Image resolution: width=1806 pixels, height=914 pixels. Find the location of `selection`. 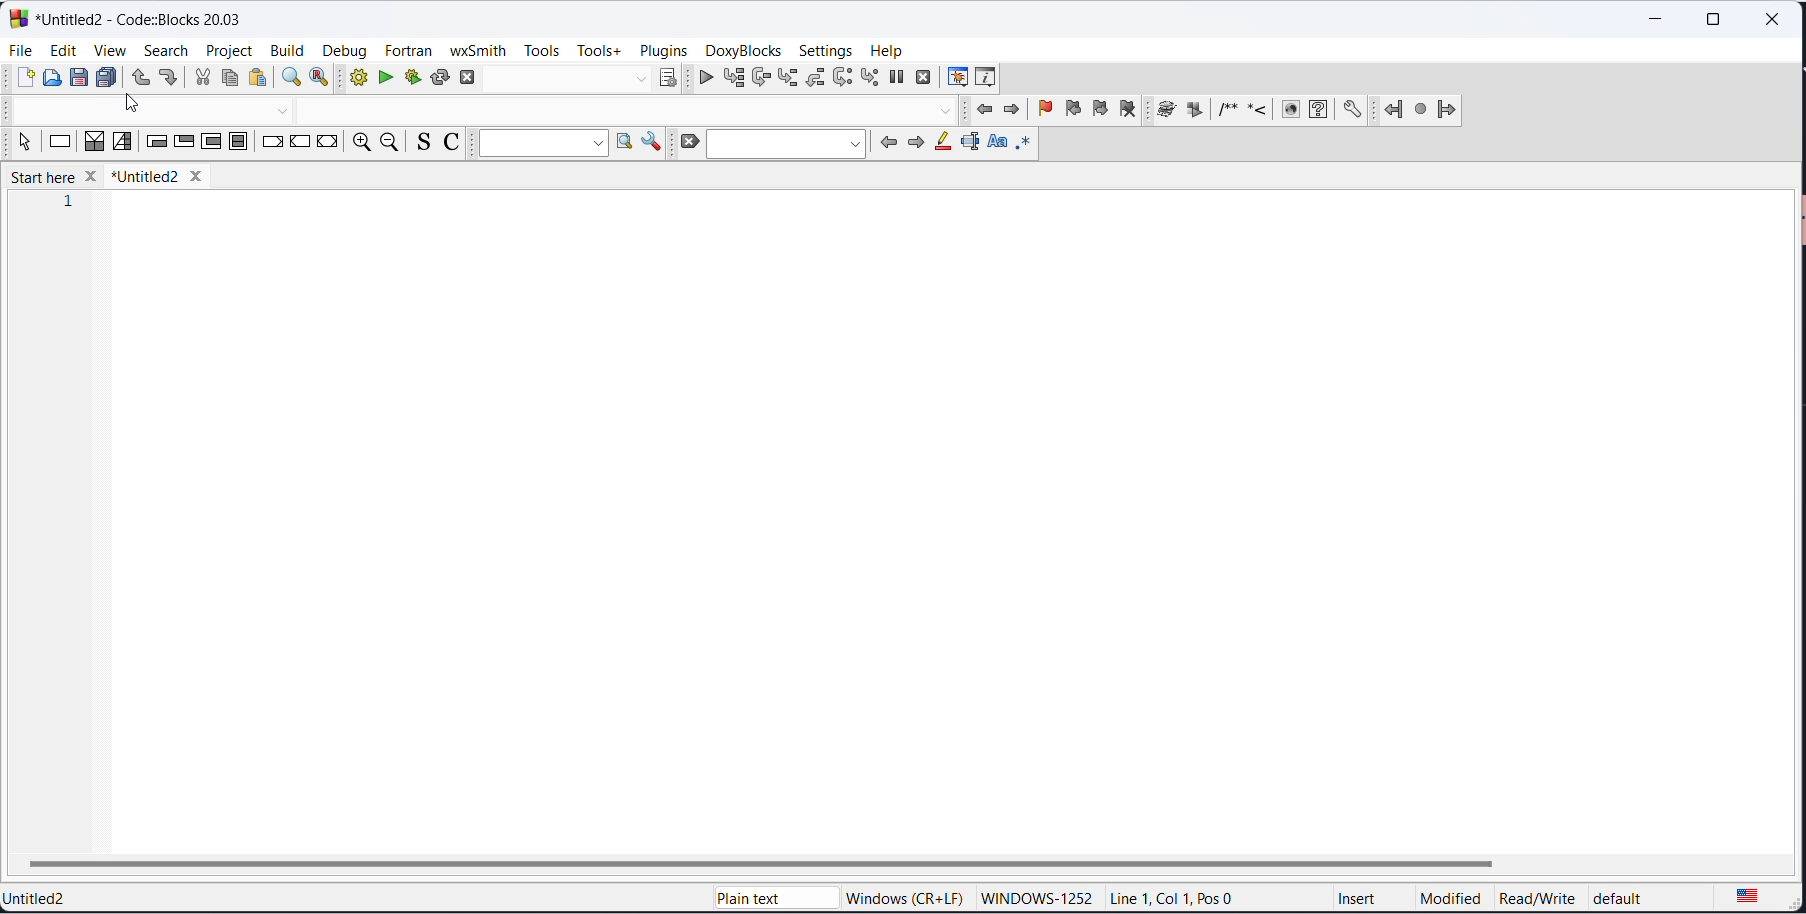

selection is located at coordinates (123, 141).